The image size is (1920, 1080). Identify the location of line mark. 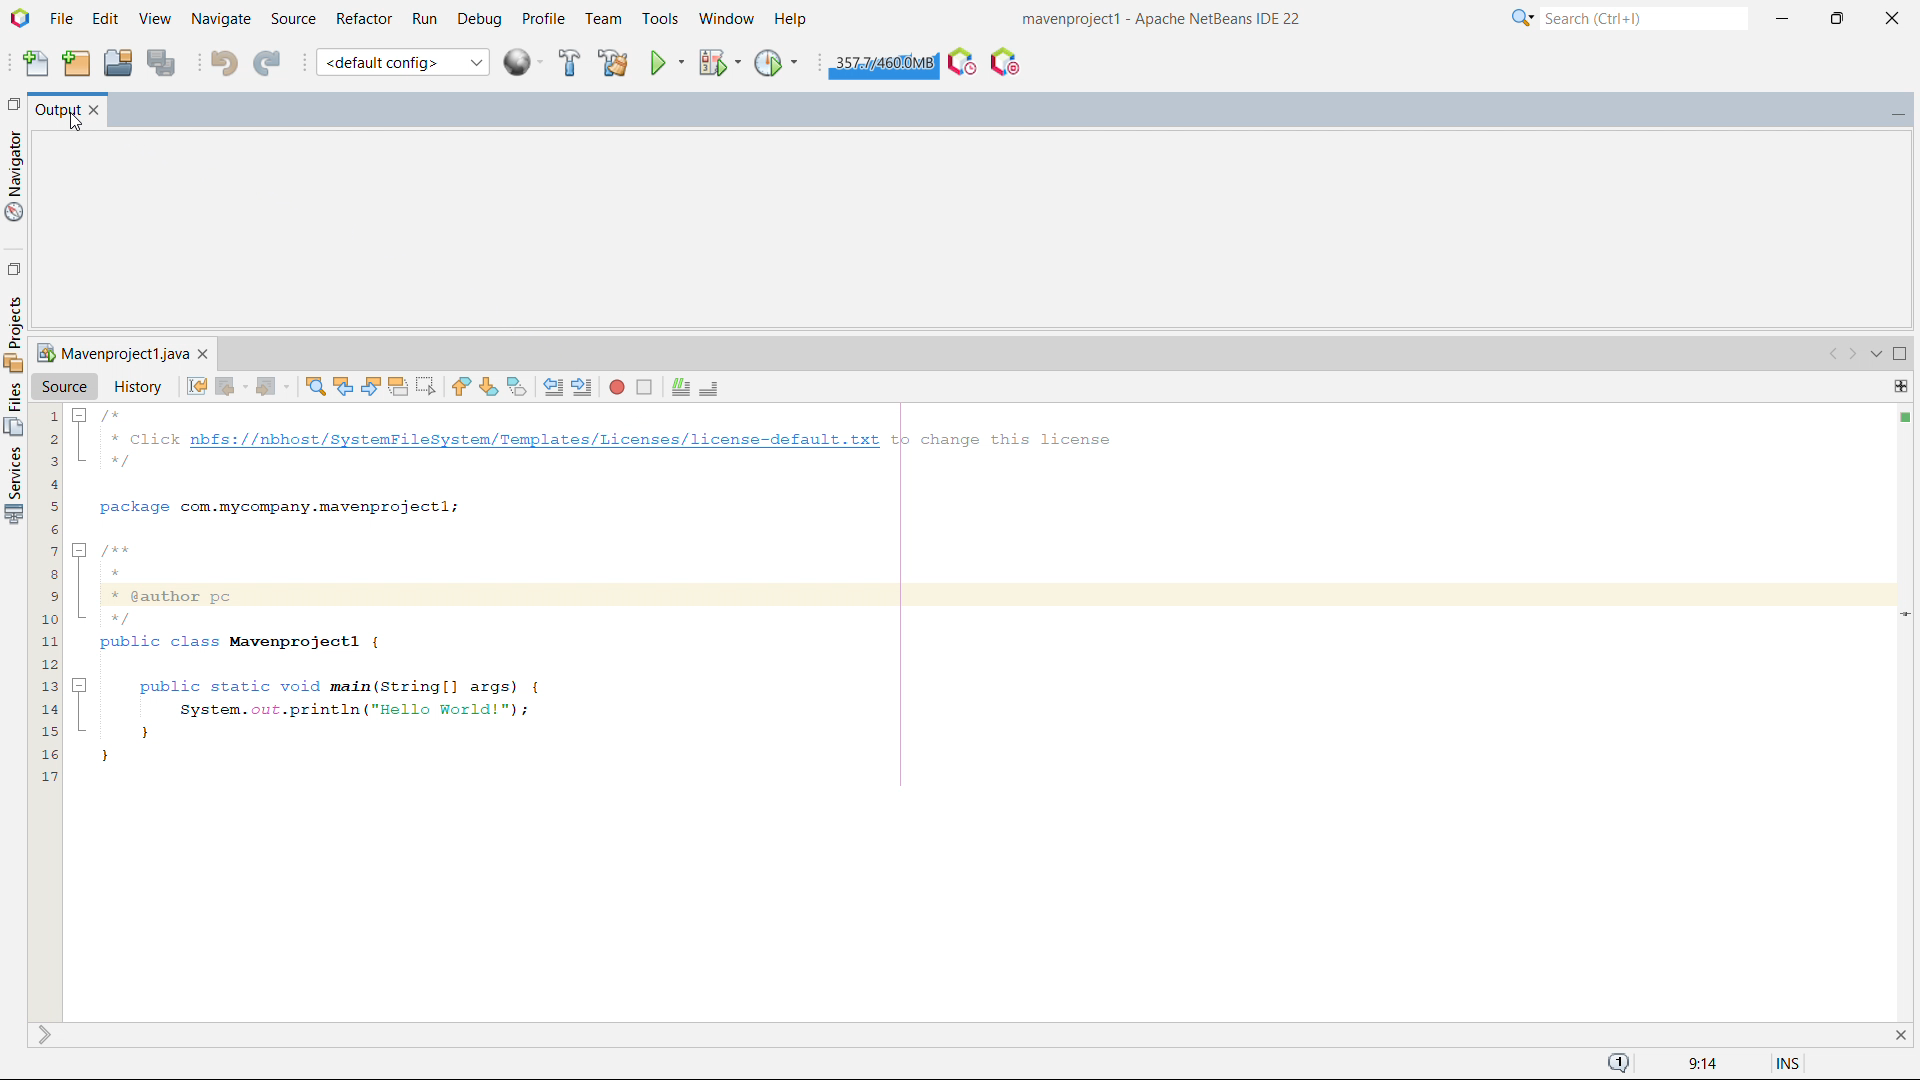
(1902, 613).